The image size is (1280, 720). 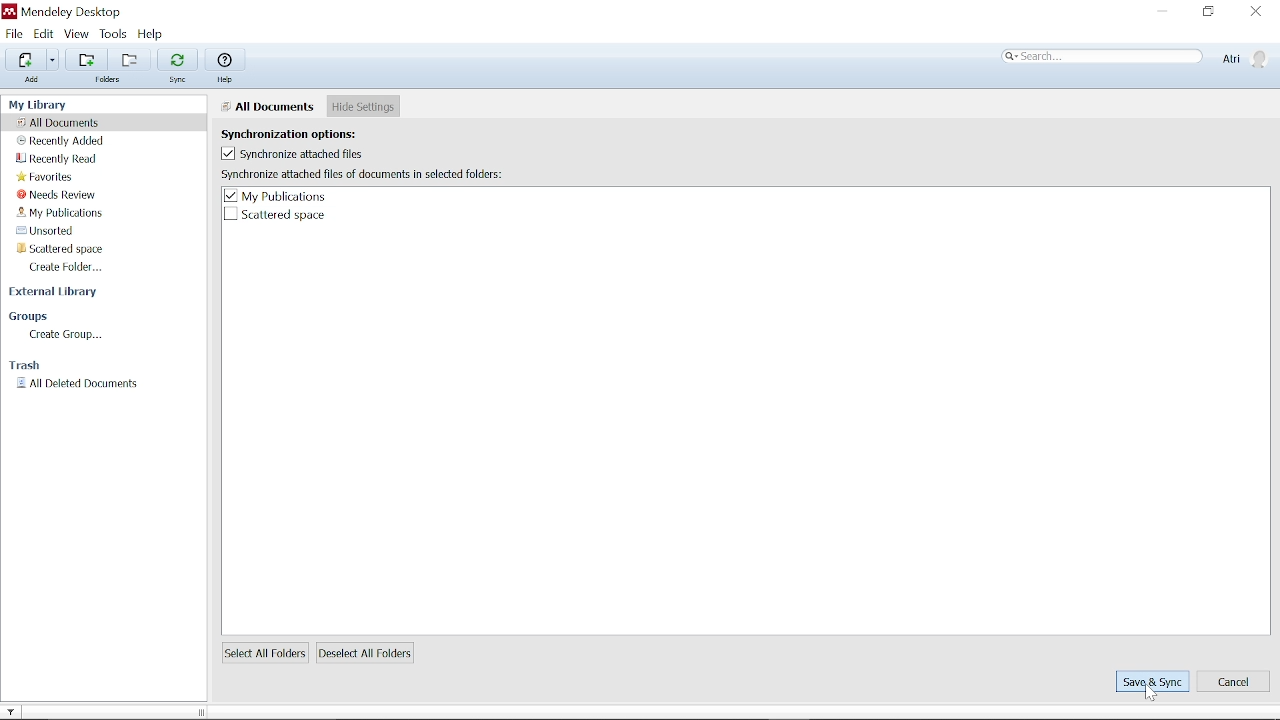 What do you see at coordinates (273, 215) in the screenshot?
I see `Folder named "Scattered space"` at bounding box center [273, 215].